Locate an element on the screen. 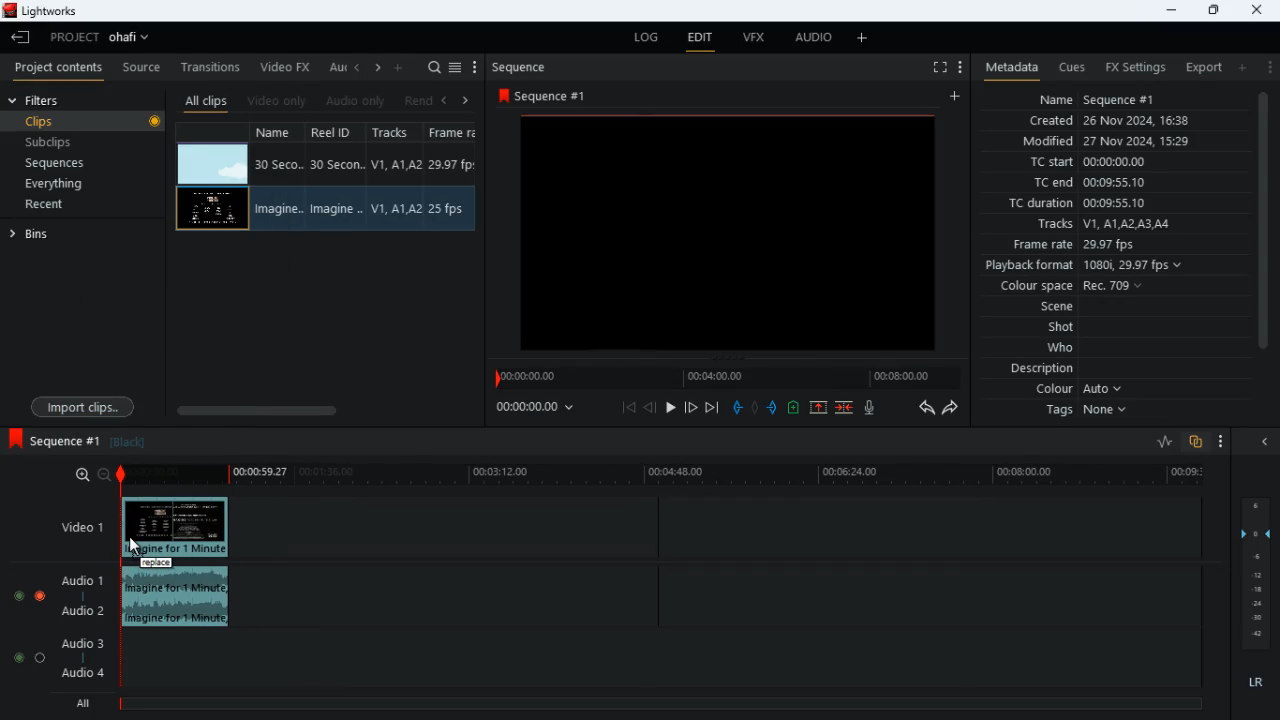  29.97 fps is located at coordinates (457, 167).